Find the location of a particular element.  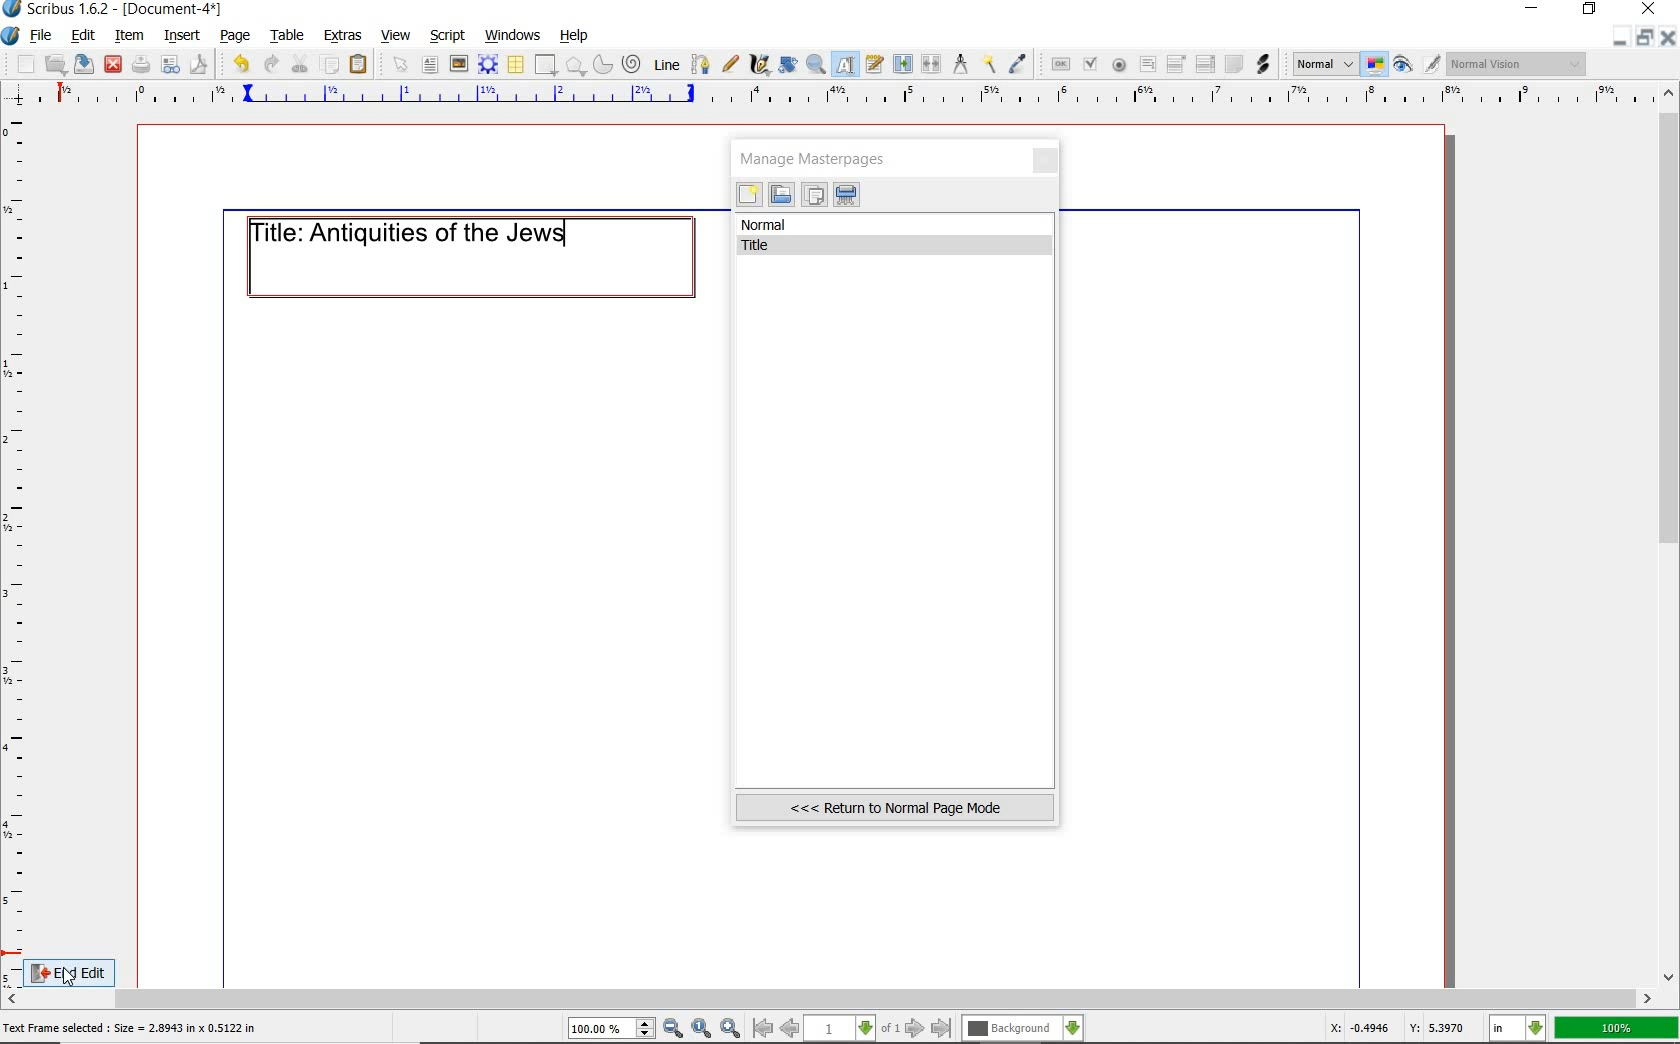

pdf list box is located at coordinates (1204, 66).